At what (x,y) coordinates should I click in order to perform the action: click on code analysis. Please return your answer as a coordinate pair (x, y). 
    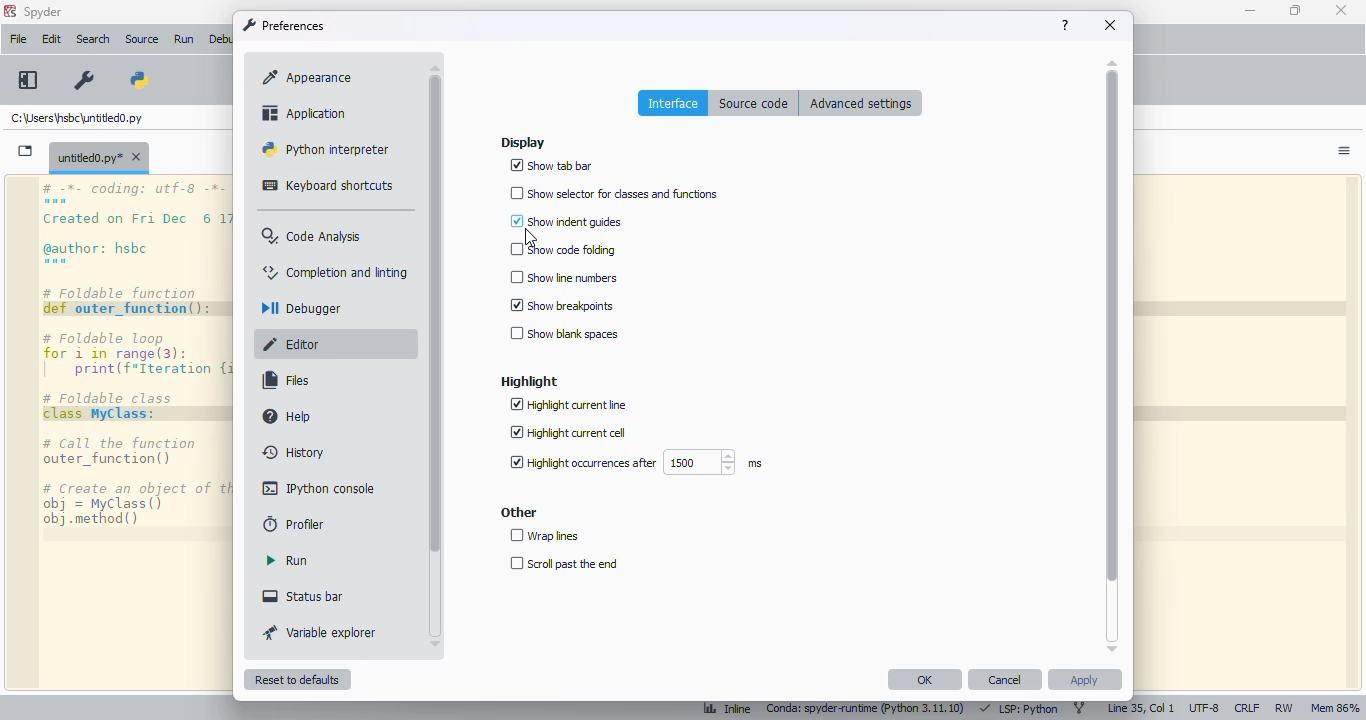
    Looking at the image, I should click on (311, 236).